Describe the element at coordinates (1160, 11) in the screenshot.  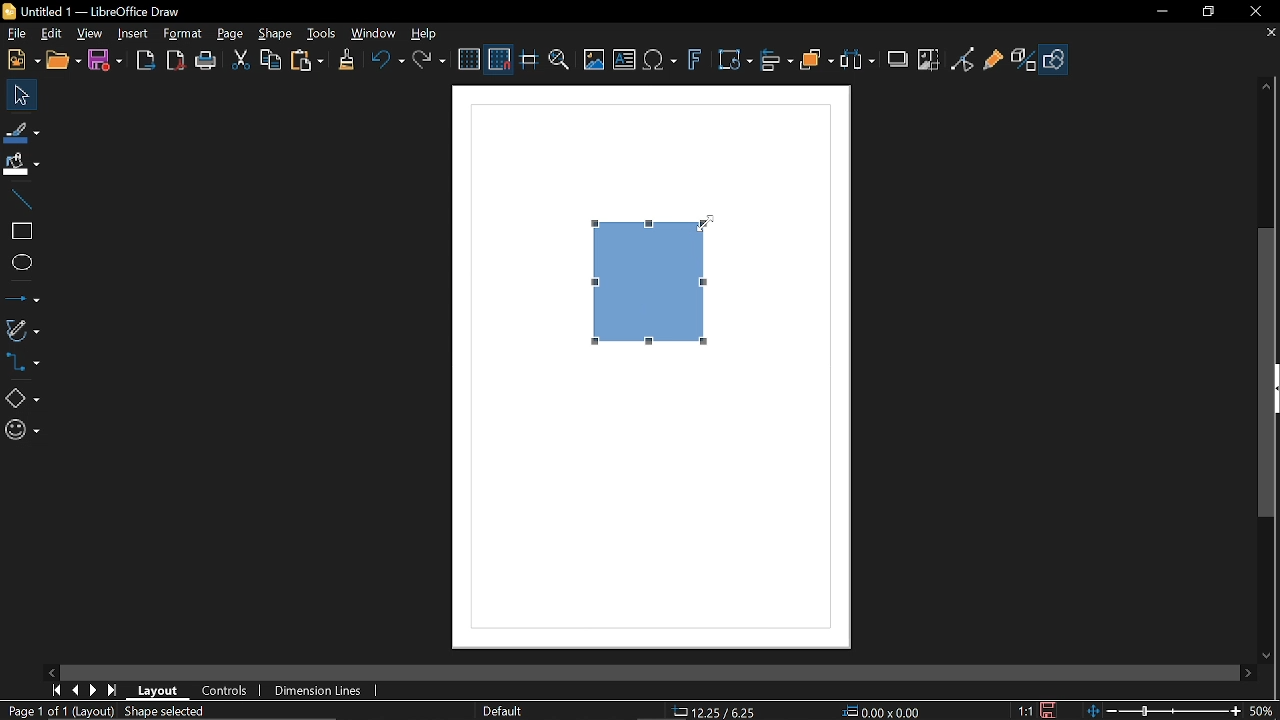
I see `Minimize` at that location.